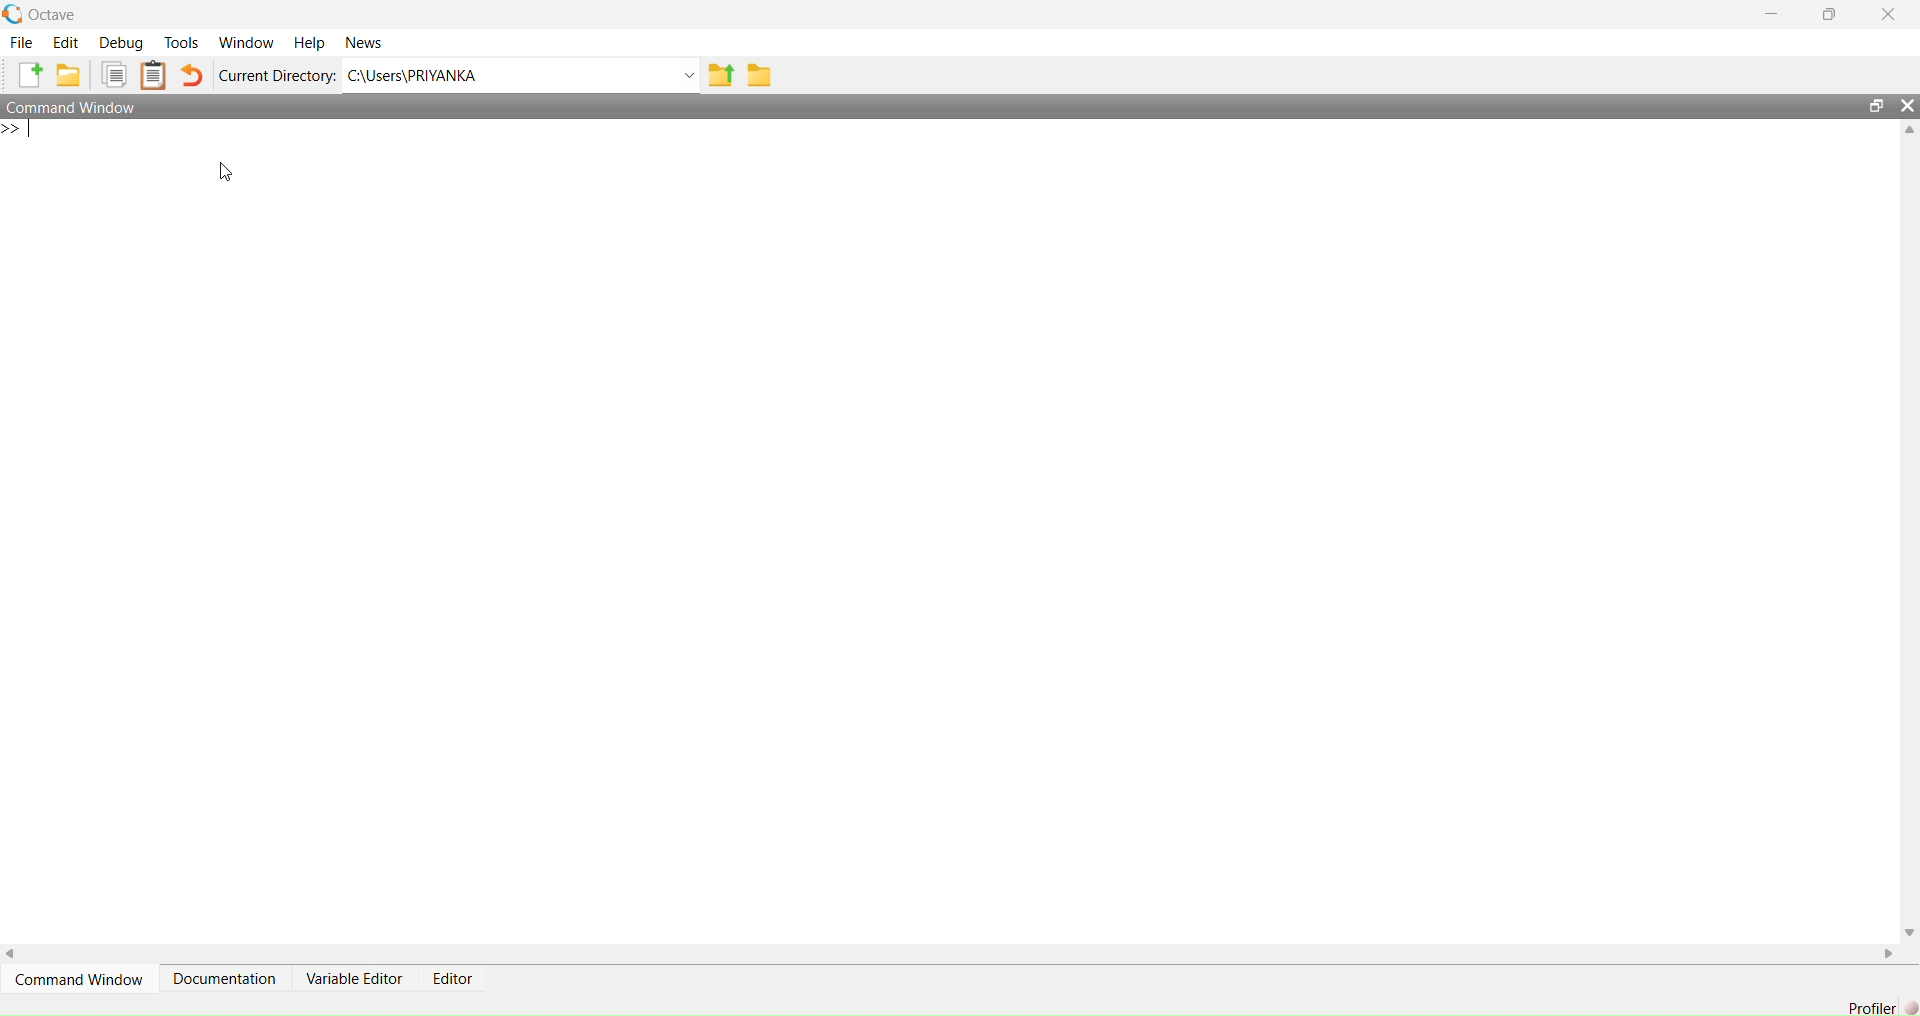 The image size is (1920, 1016). What do you see at coordinates (66, 42) in the screenshot?
I see `Edit` at bounding box center [66, 42].